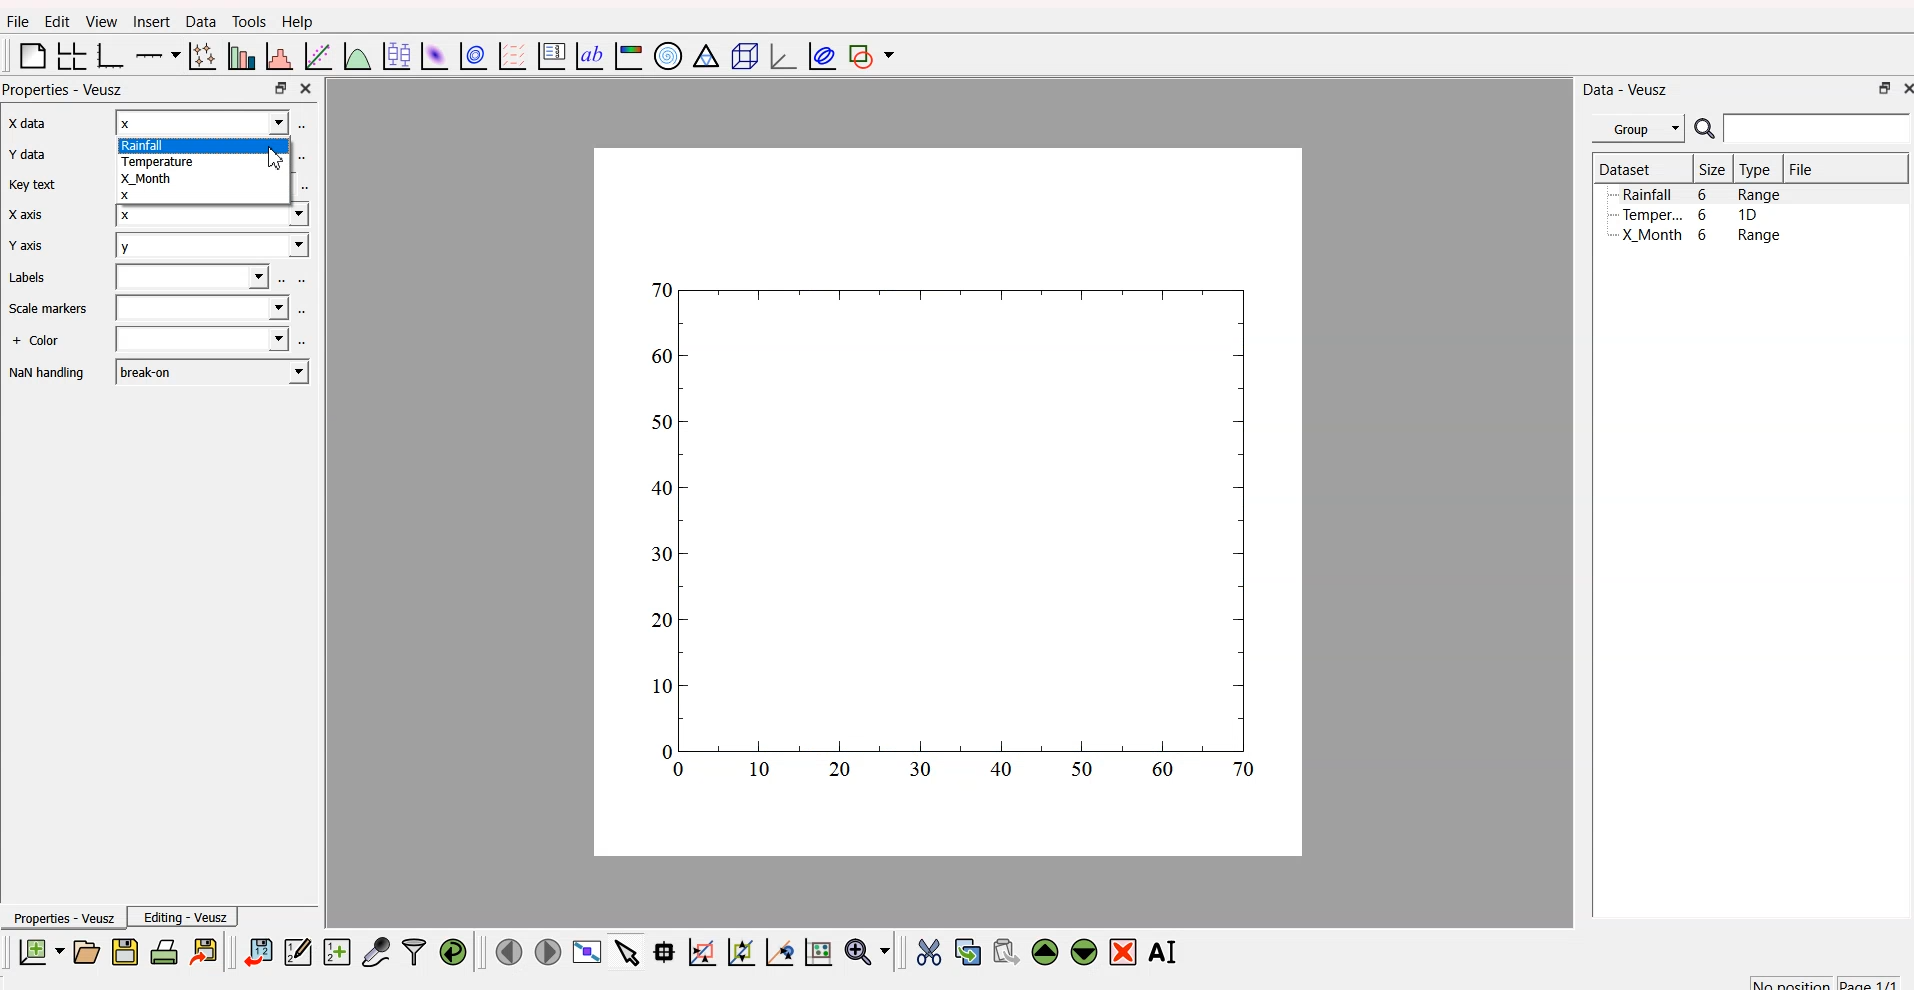 The image size is (1914, 990). What do you see at coordinates (248, 20) in the screenshot?
I see `Tools` at bounding box center [248, 20].